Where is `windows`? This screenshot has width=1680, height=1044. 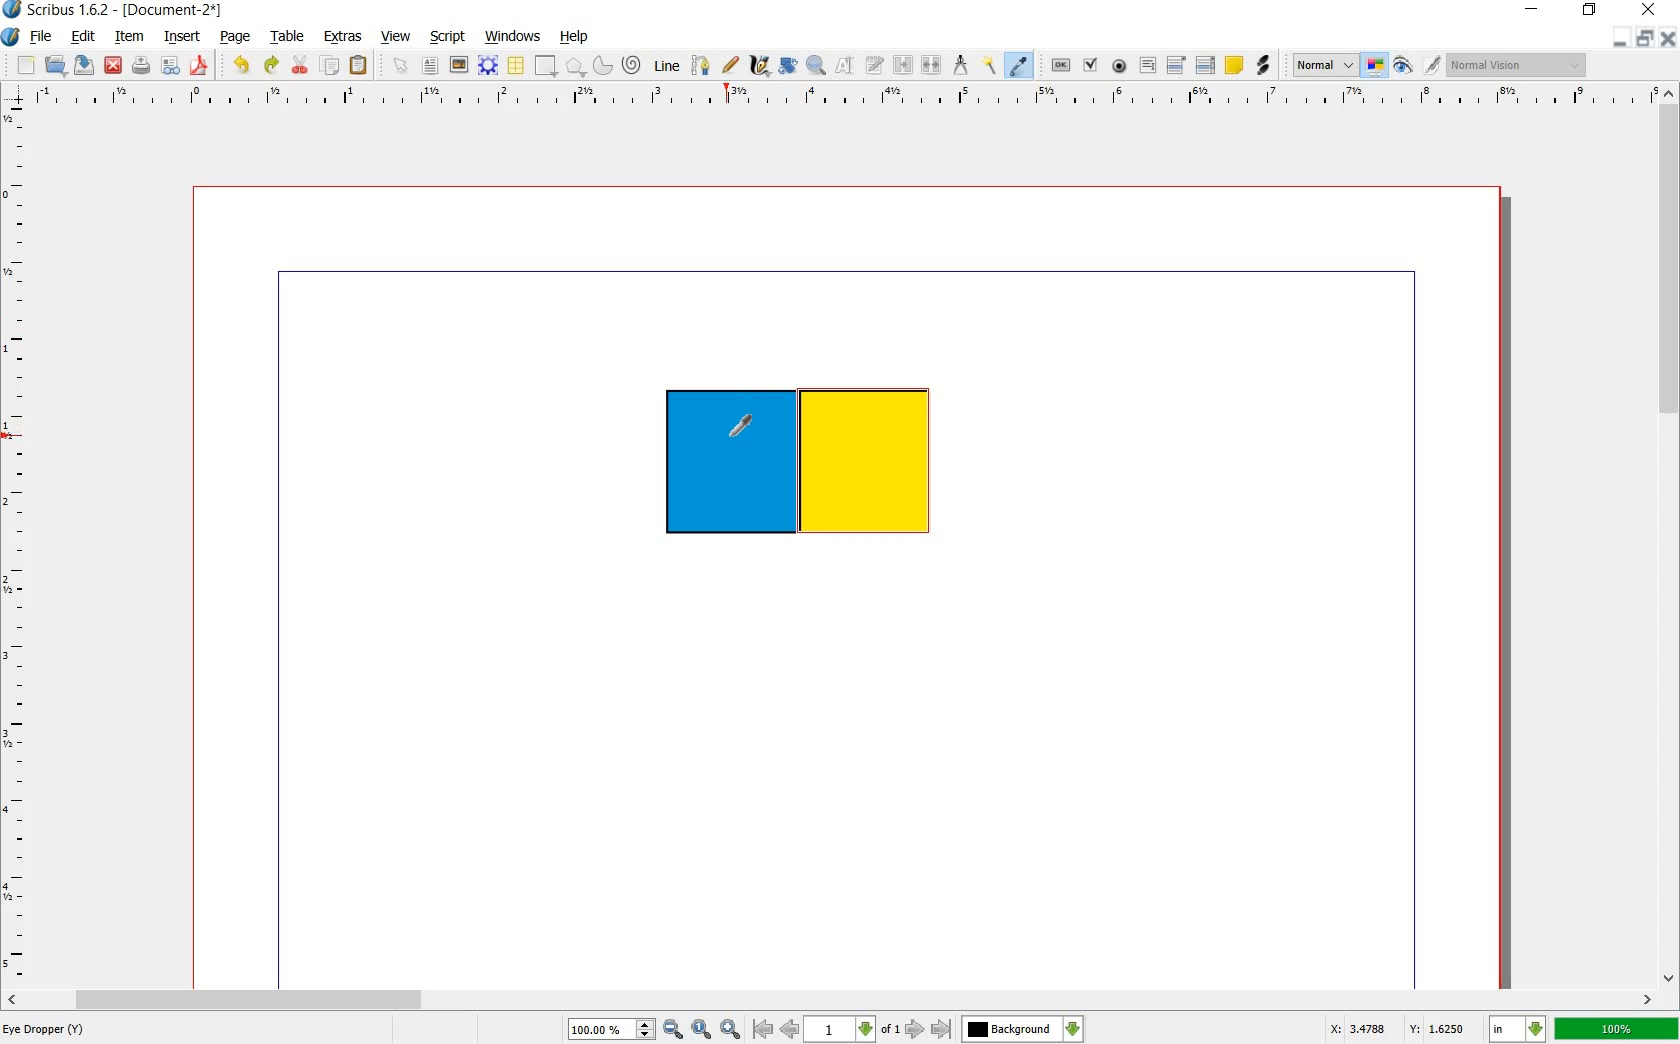
windows is located at coordinates (515, 37).